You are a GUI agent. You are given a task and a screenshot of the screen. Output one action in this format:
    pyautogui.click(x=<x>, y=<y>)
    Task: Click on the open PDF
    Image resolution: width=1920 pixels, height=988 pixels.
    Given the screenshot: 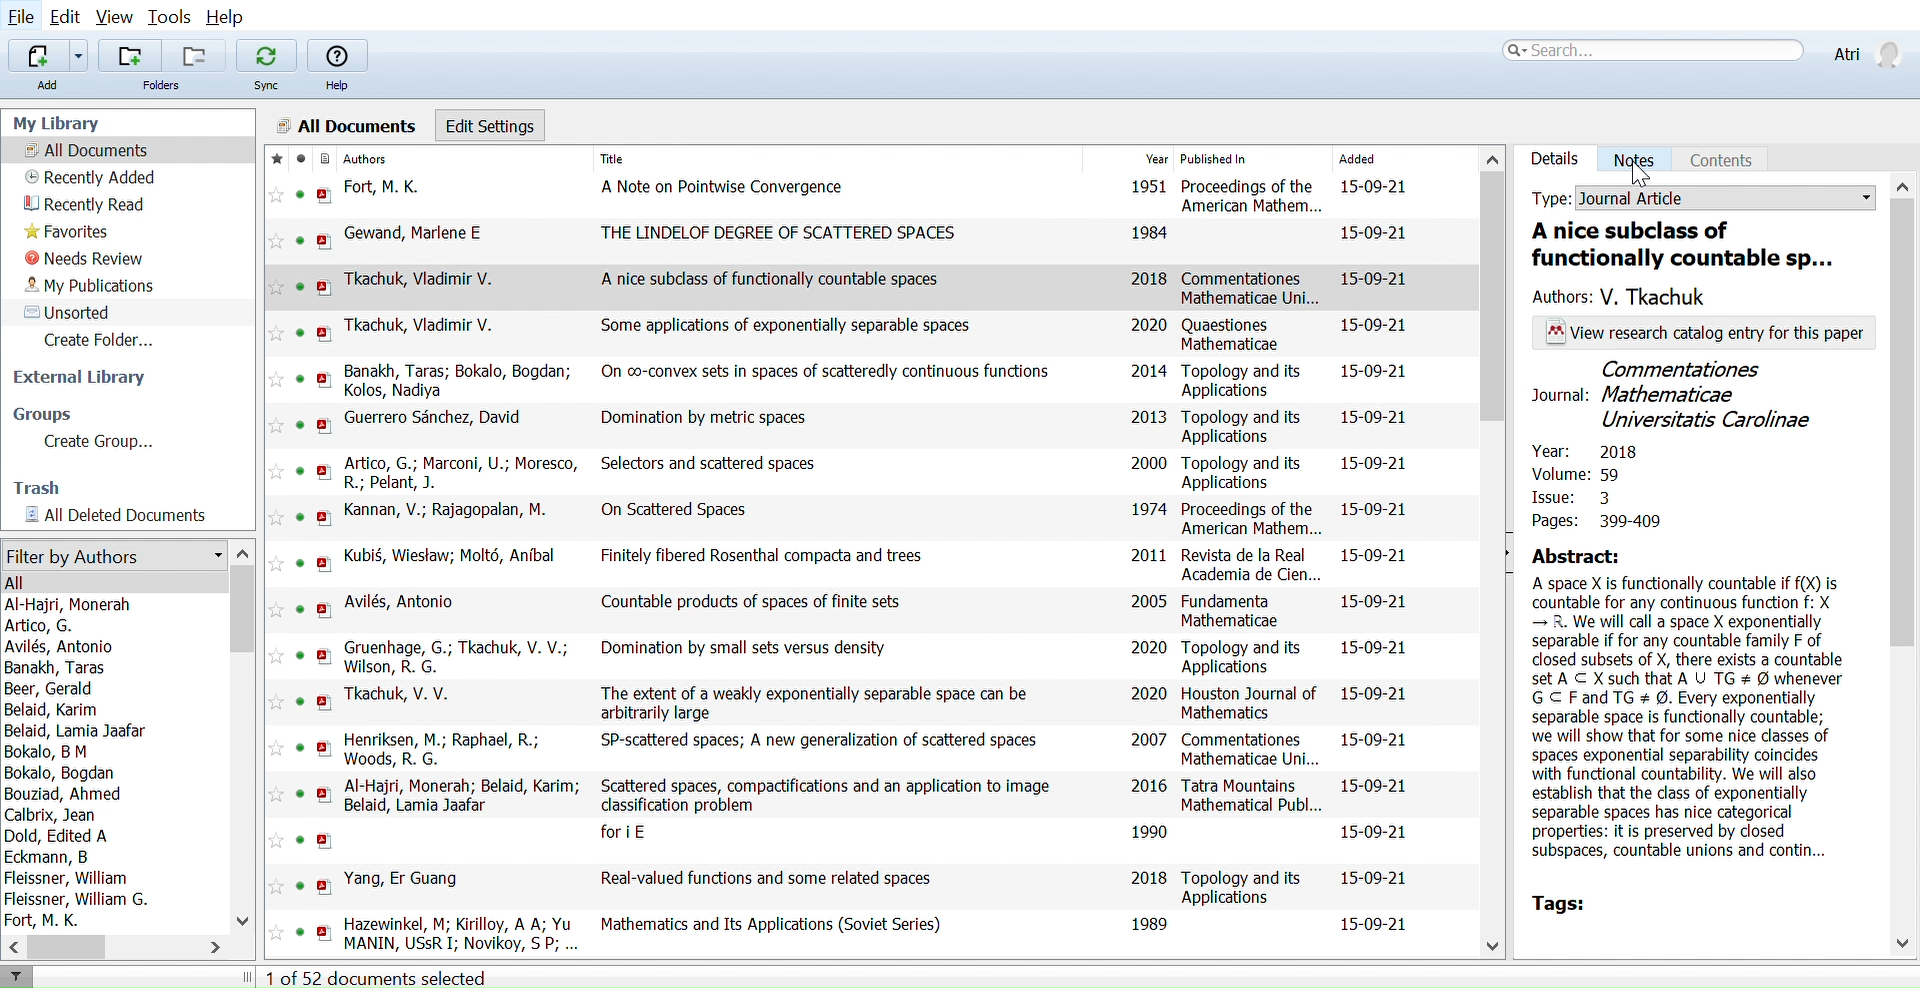 What is the action you would take?
    pyautogui.click(x=325, y=701)
    